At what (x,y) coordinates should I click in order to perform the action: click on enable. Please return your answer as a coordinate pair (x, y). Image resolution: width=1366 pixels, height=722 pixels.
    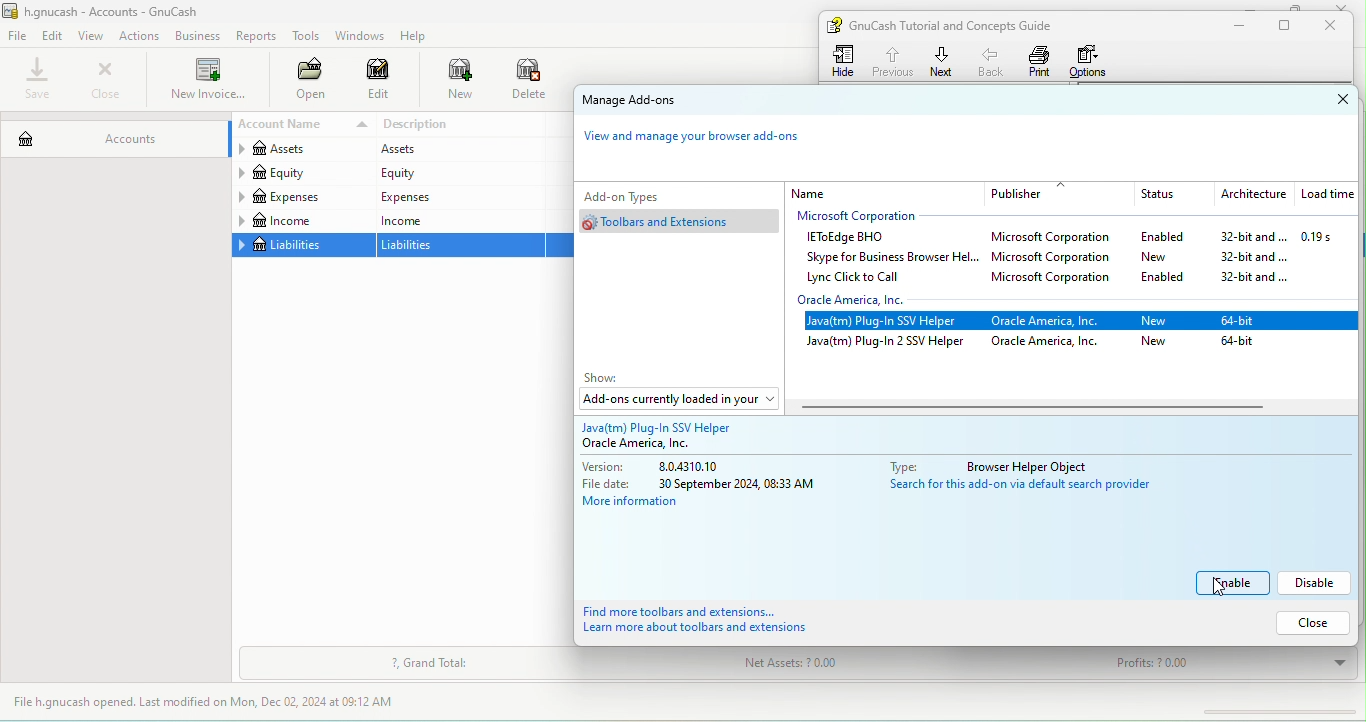
    Looking at the image, I should click on (1234, 583).